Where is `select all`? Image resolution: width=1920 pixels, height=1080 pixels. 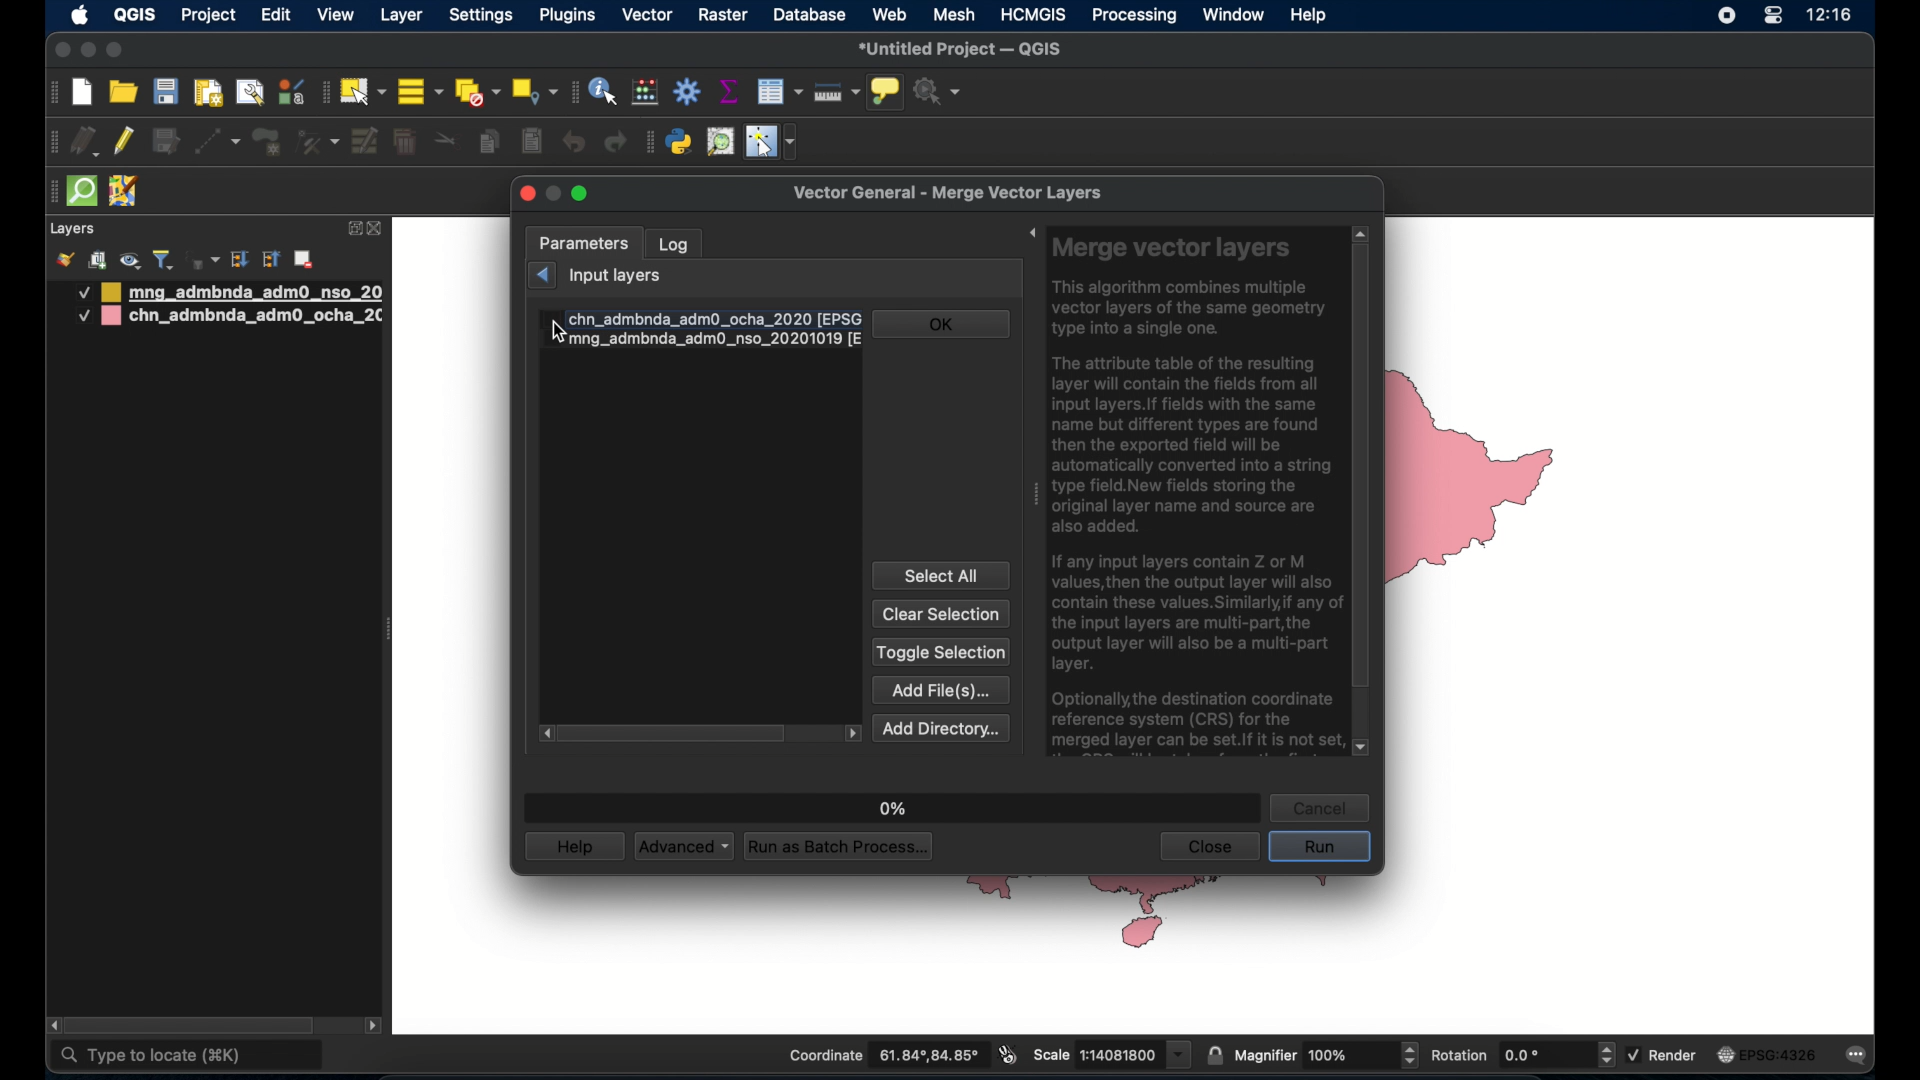 select all is located at coordinates (941, 575).